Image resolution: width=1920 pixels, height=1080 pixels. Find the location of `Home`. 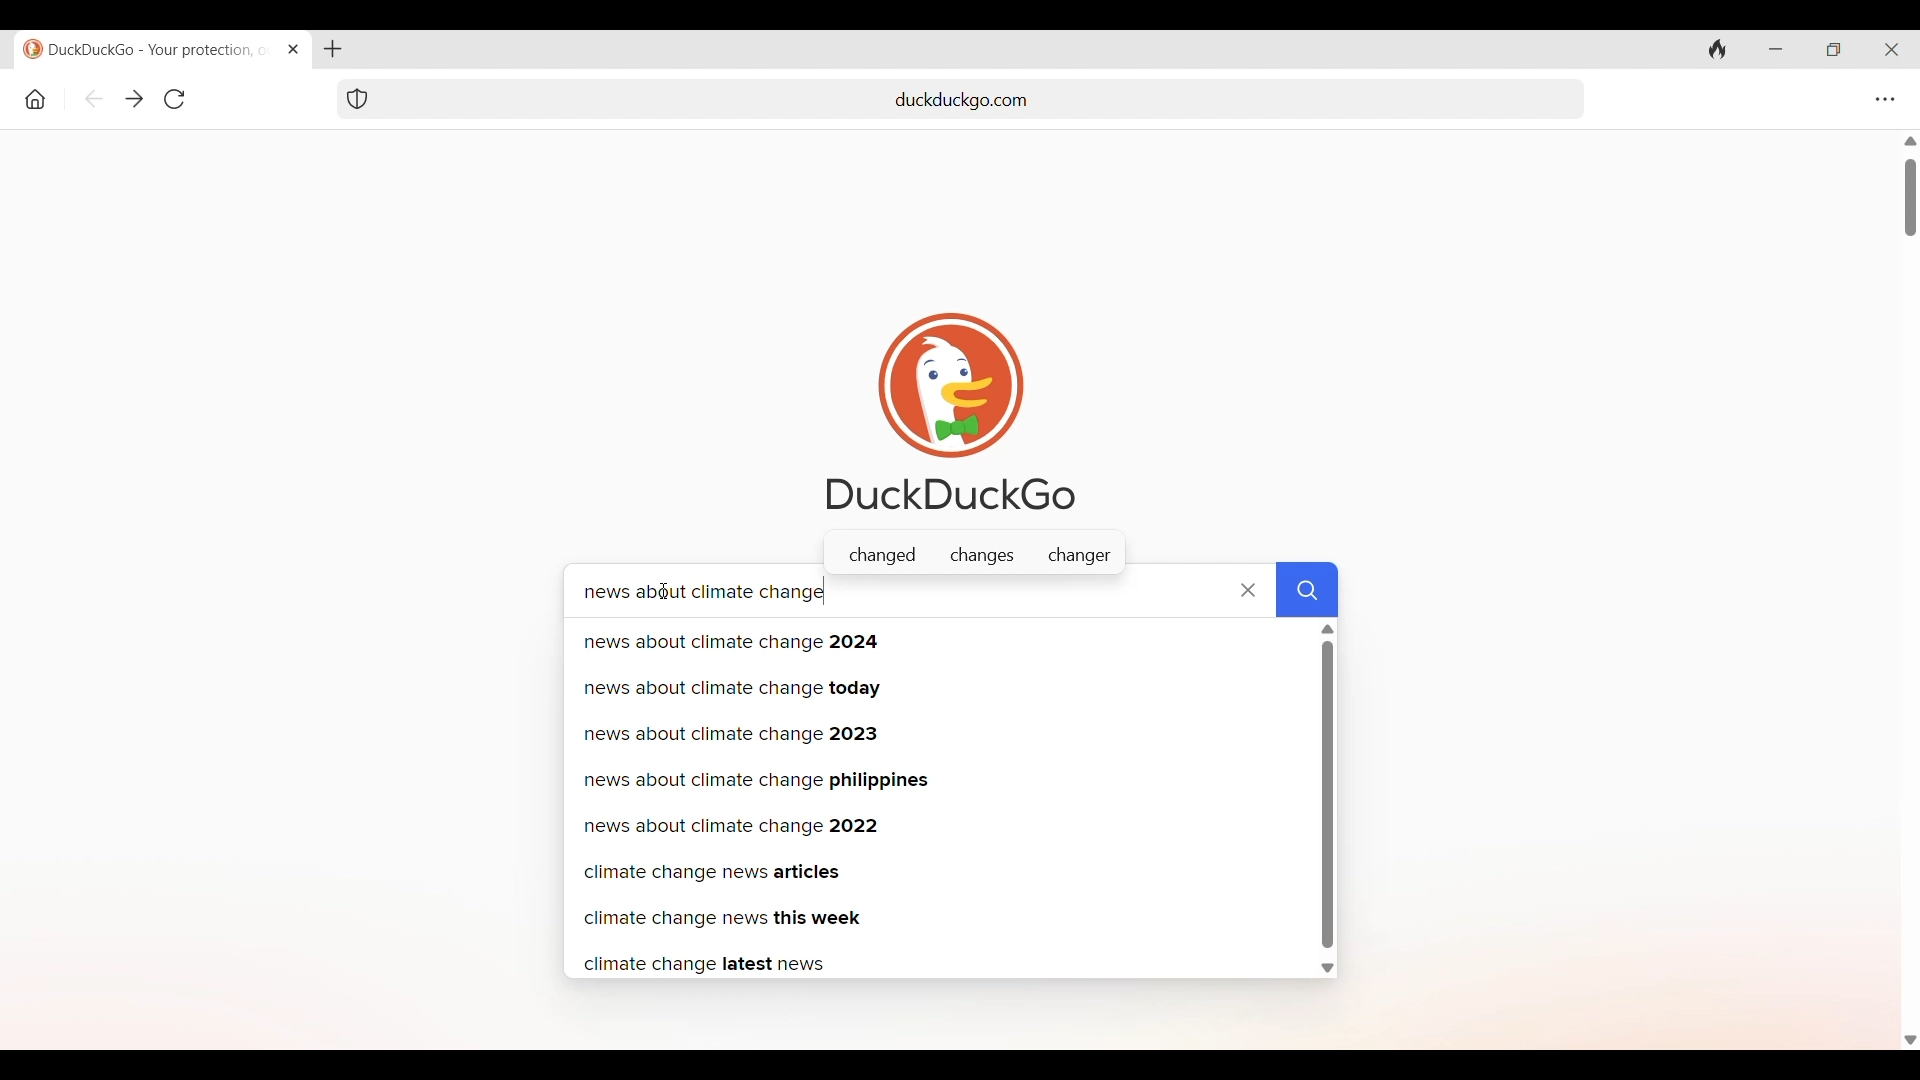

Home is located at coordinates (36, 100).